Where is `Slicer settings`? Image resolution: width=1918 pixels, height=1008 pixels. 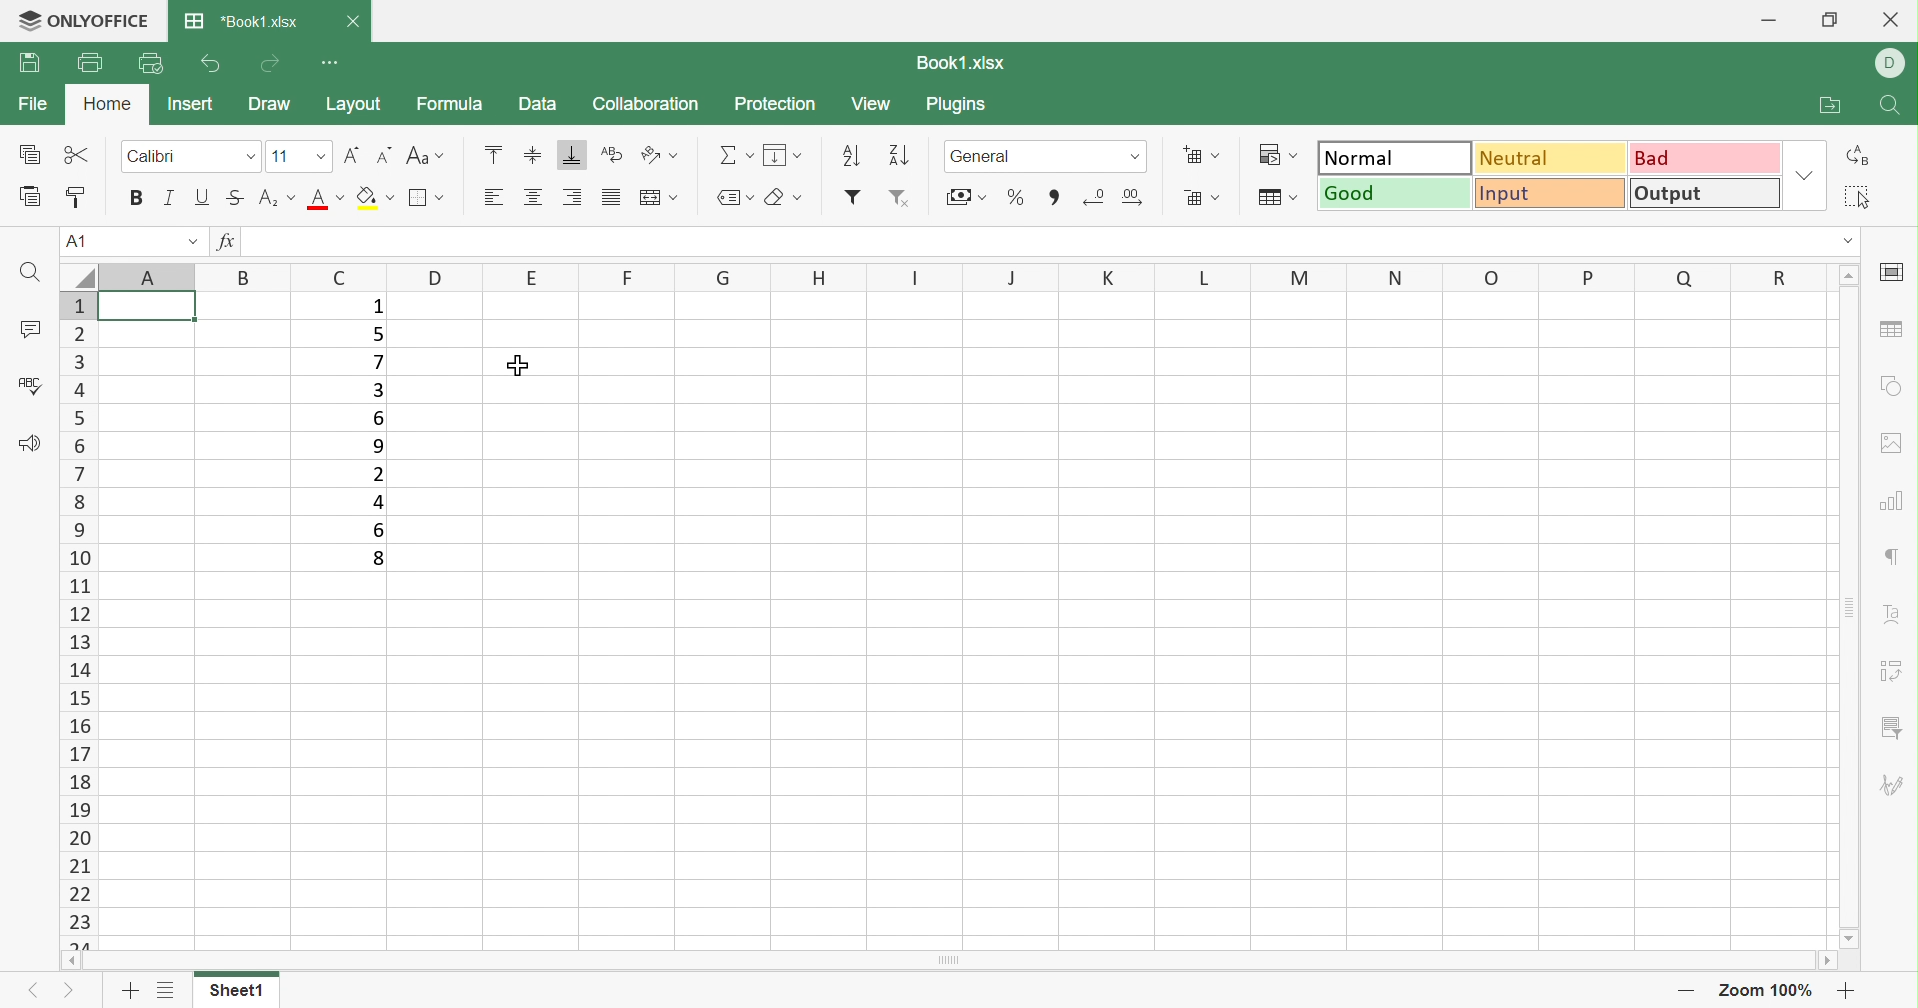
Slicer settings is located at coordinates (1889, 729).